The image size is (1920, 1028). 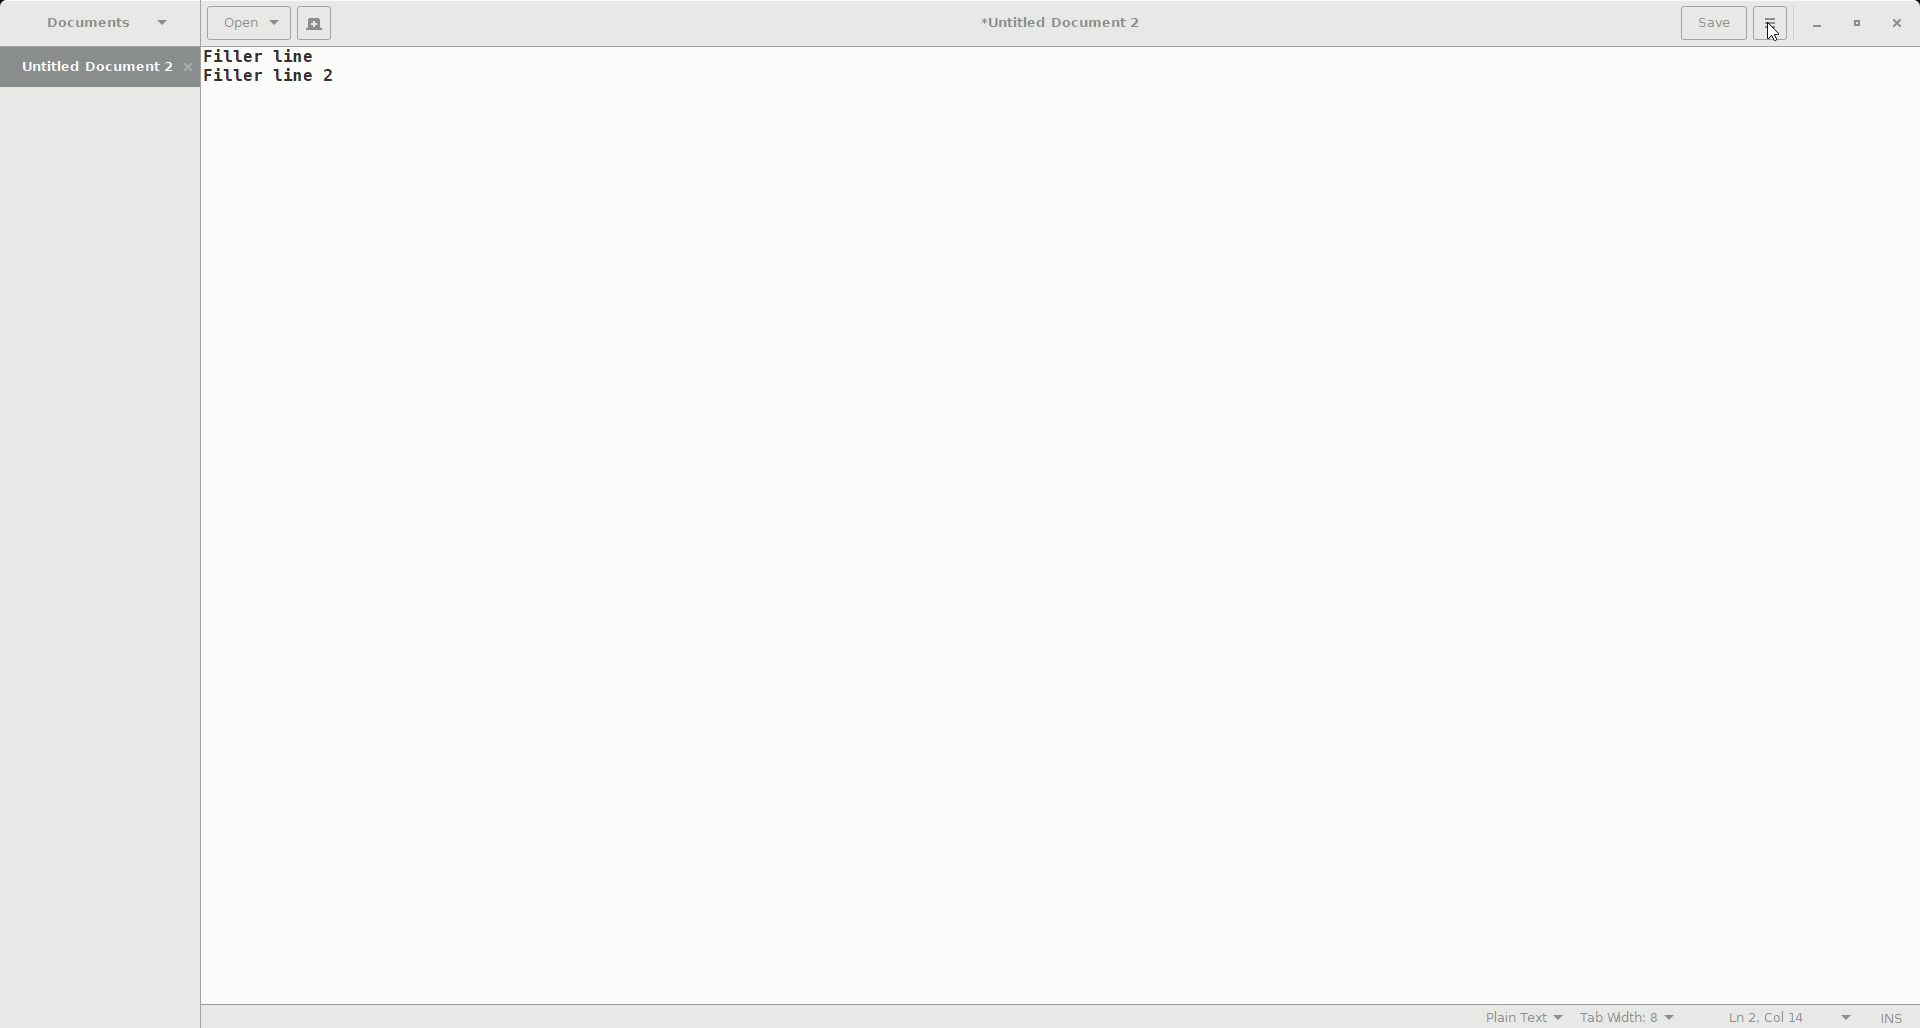 What do you see at coordinates (319, 23) in the screenshot?
I see `New` at bounding box center [319, 23].